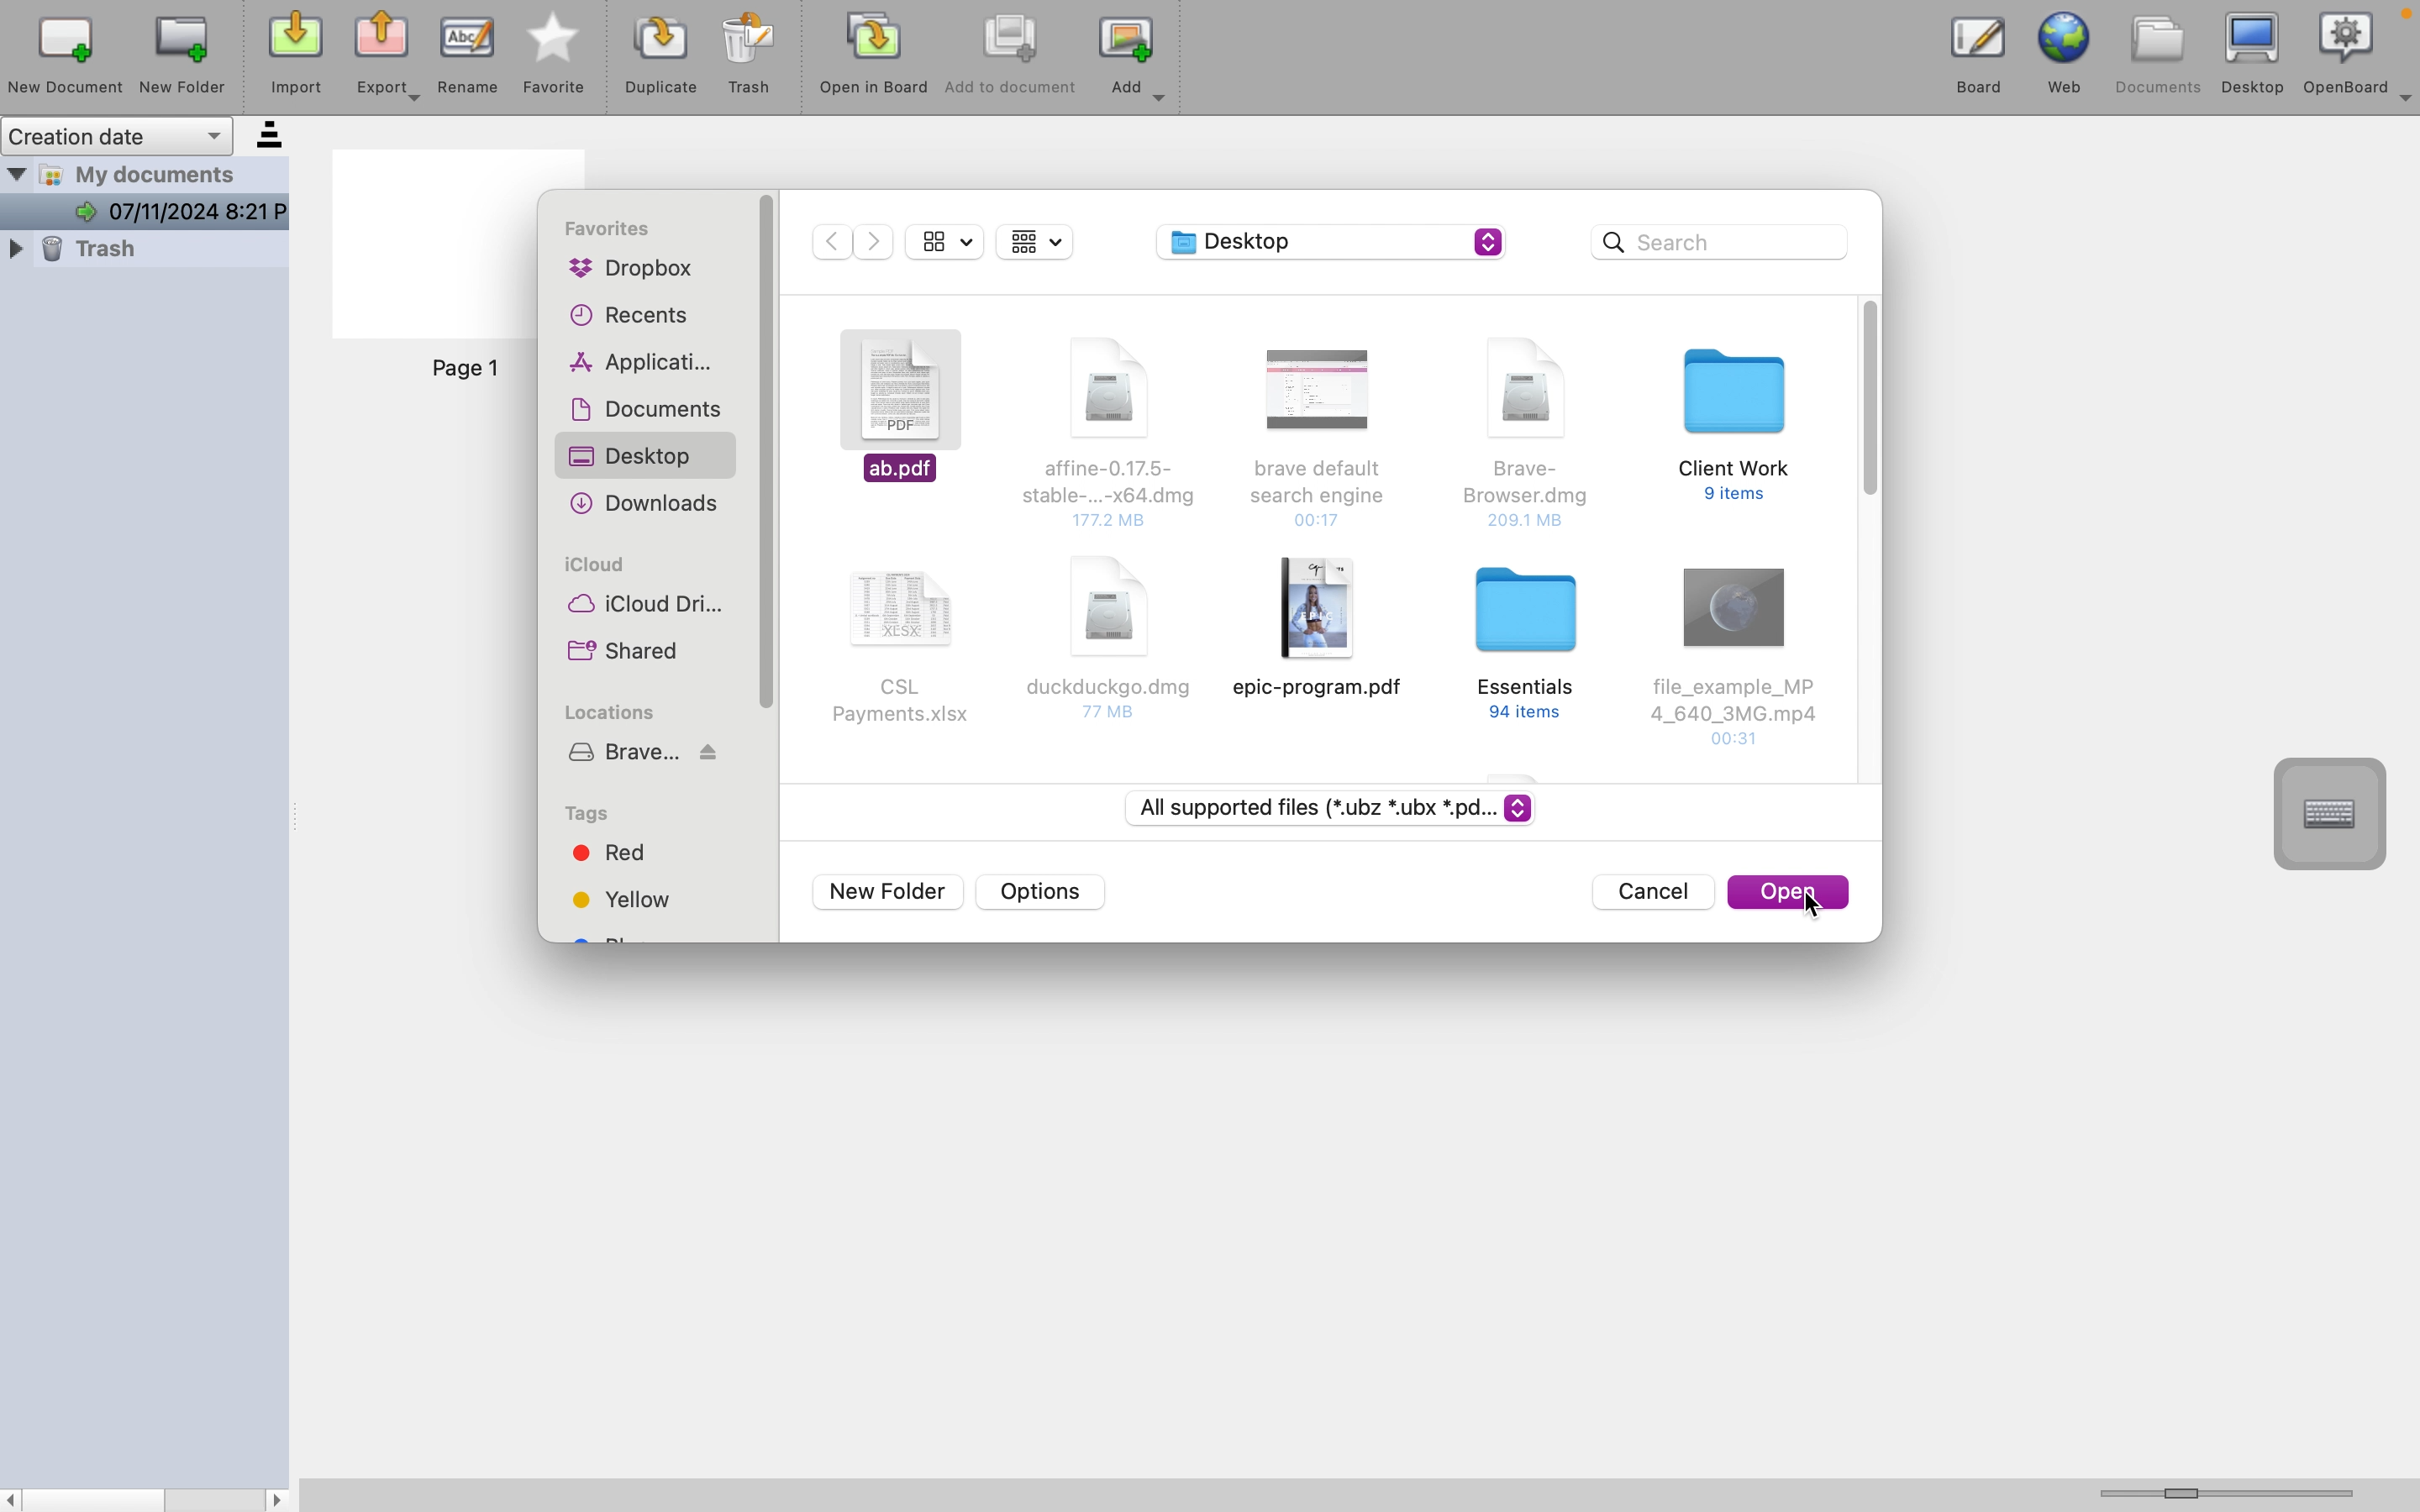  I want to click on openboard, so click(2347, 50).